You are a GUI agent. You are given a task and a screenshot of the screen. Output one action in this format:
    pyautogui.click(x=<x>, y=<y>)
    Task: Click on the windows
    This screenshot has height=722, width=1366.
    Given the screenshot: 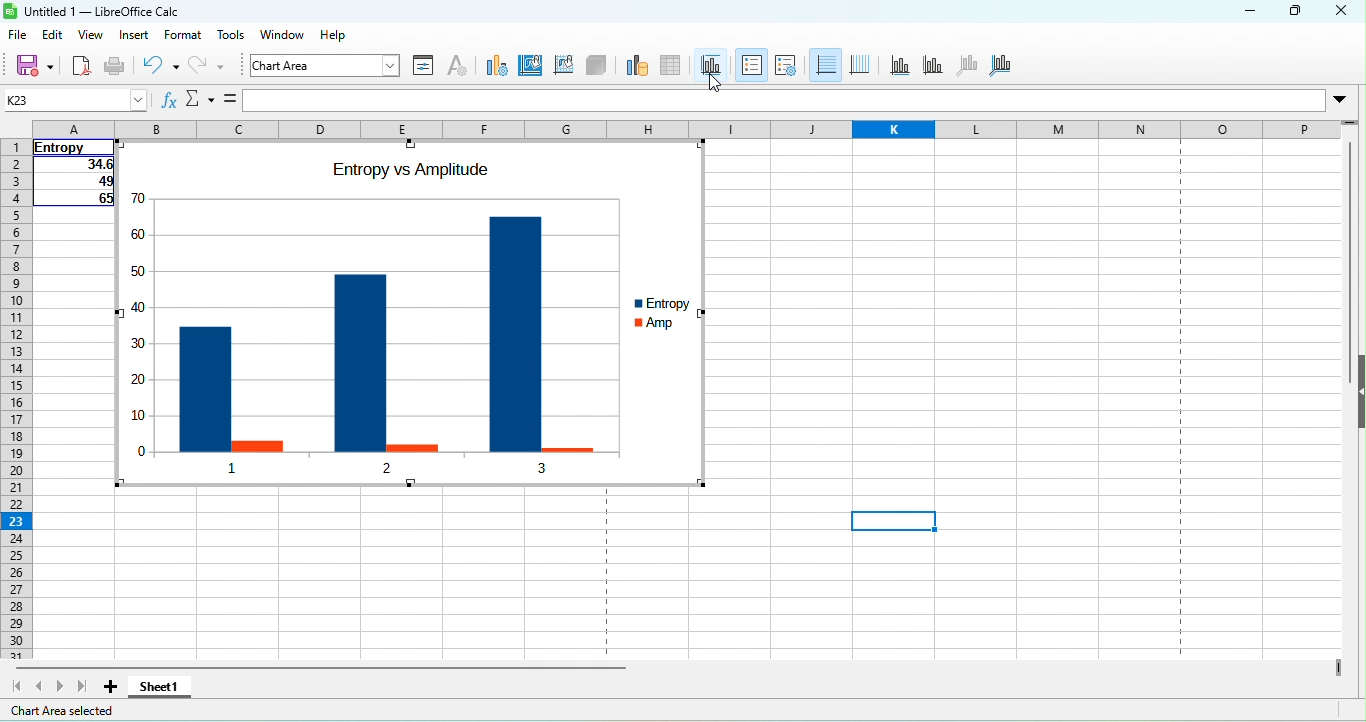 What is the action you would take?
    pyautogui.click(x=280, y=38)
    